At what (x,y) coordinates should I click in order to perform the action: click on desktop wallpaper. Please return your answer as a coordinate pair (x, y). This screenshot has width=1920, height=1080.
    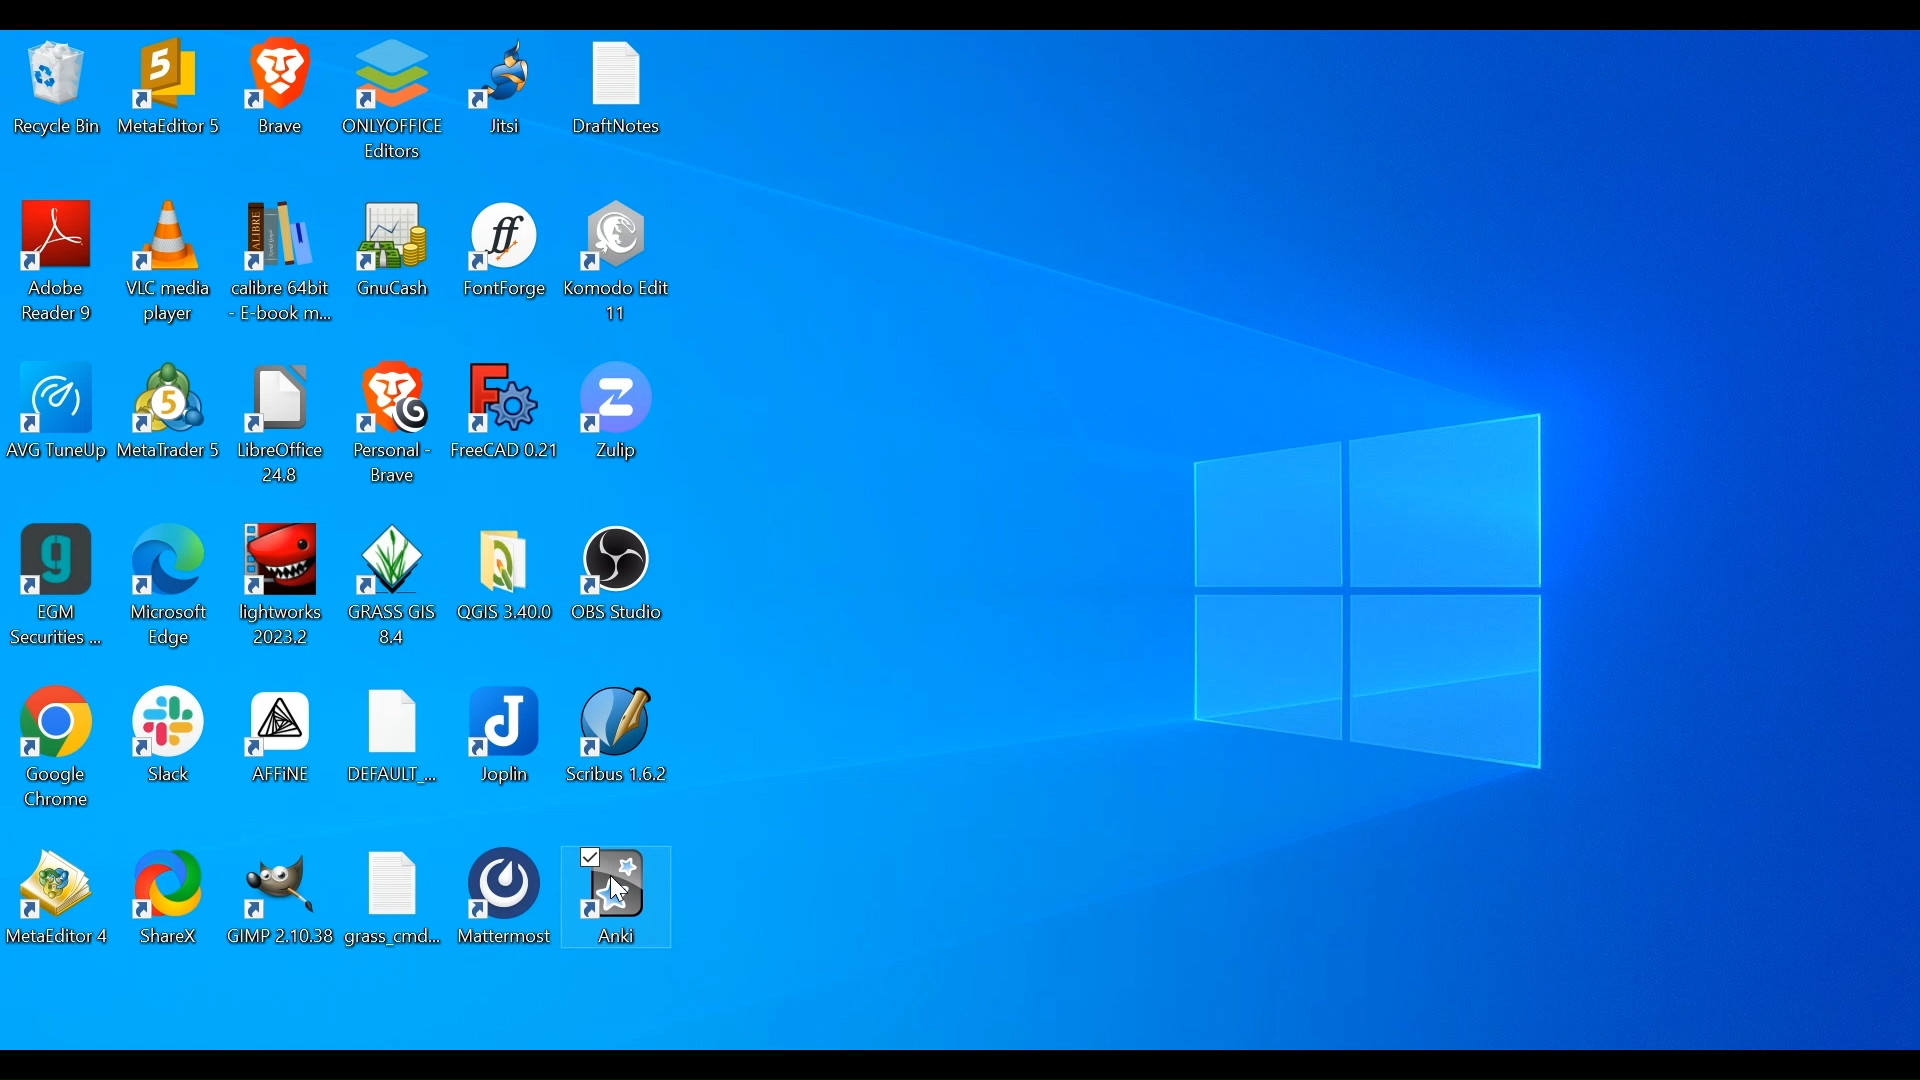
    Looking at the image, I should click on (1302, 540).